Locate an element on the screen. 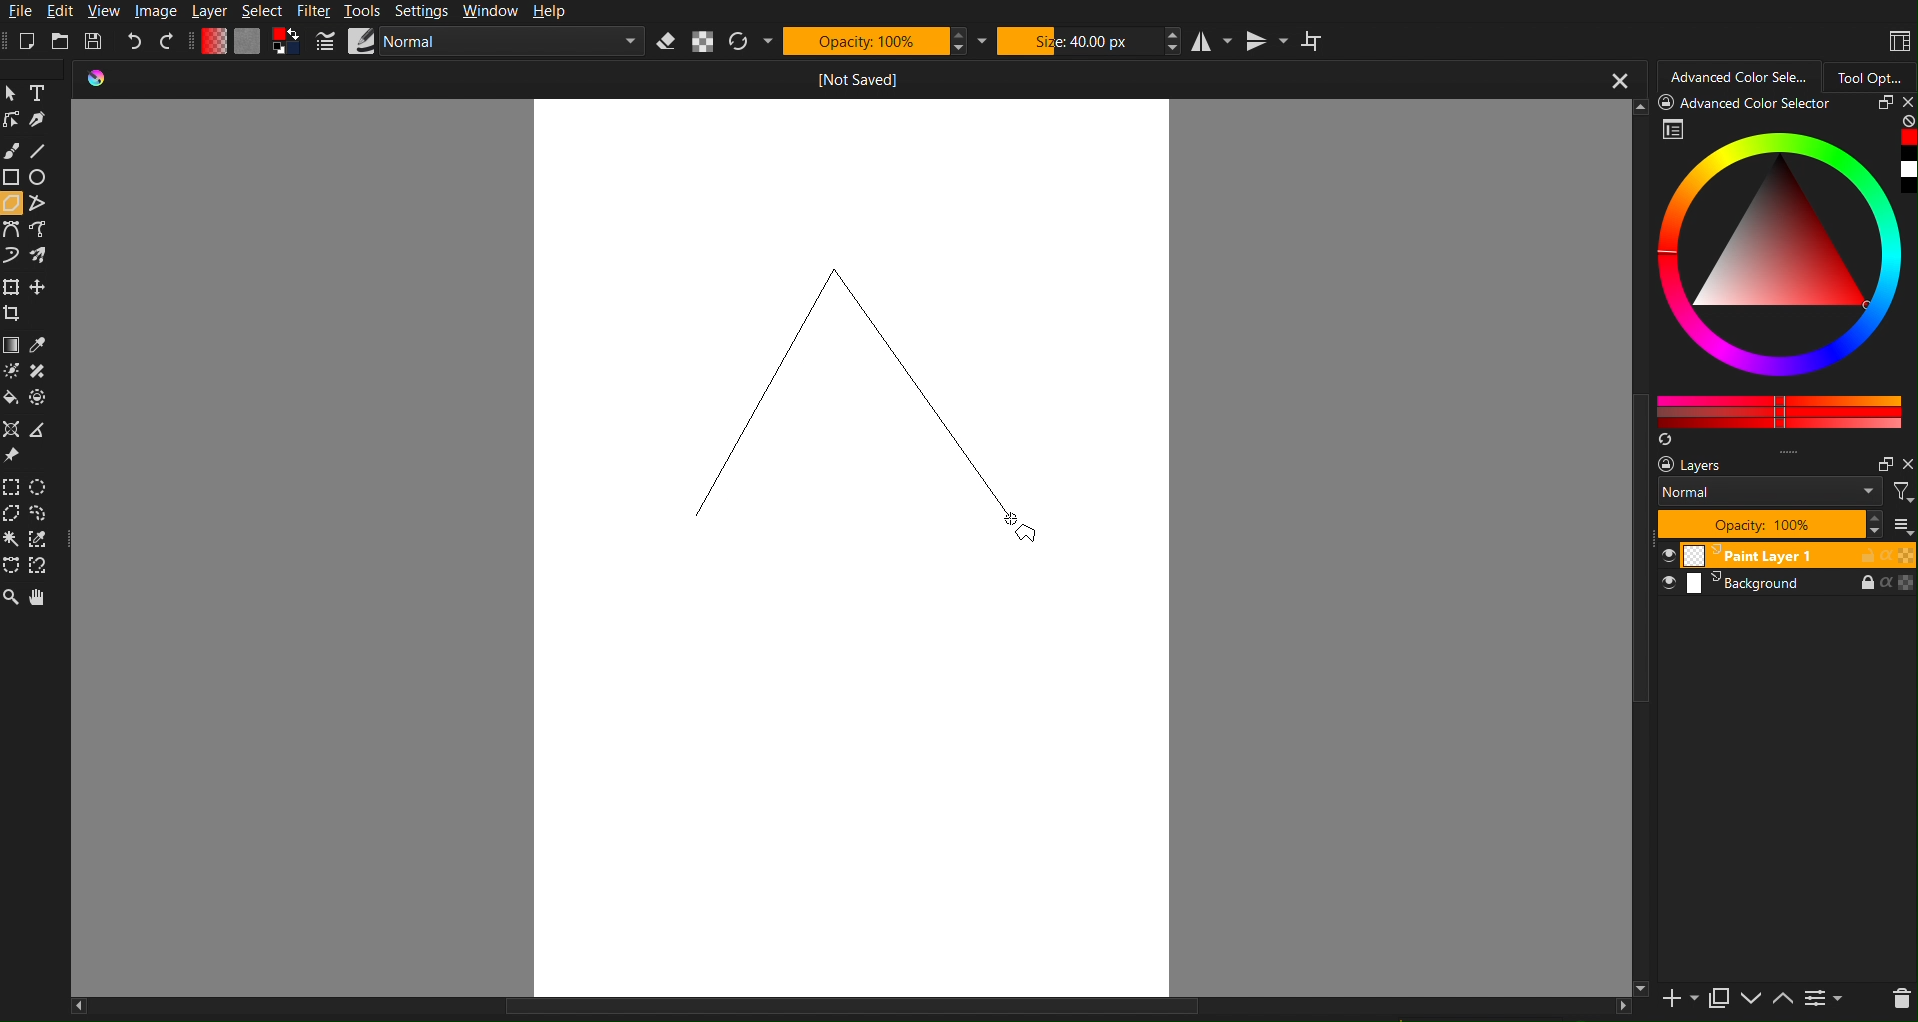 The width and height of the screenshot is (1918, 1022). icon is located at coordinates (105, 80).